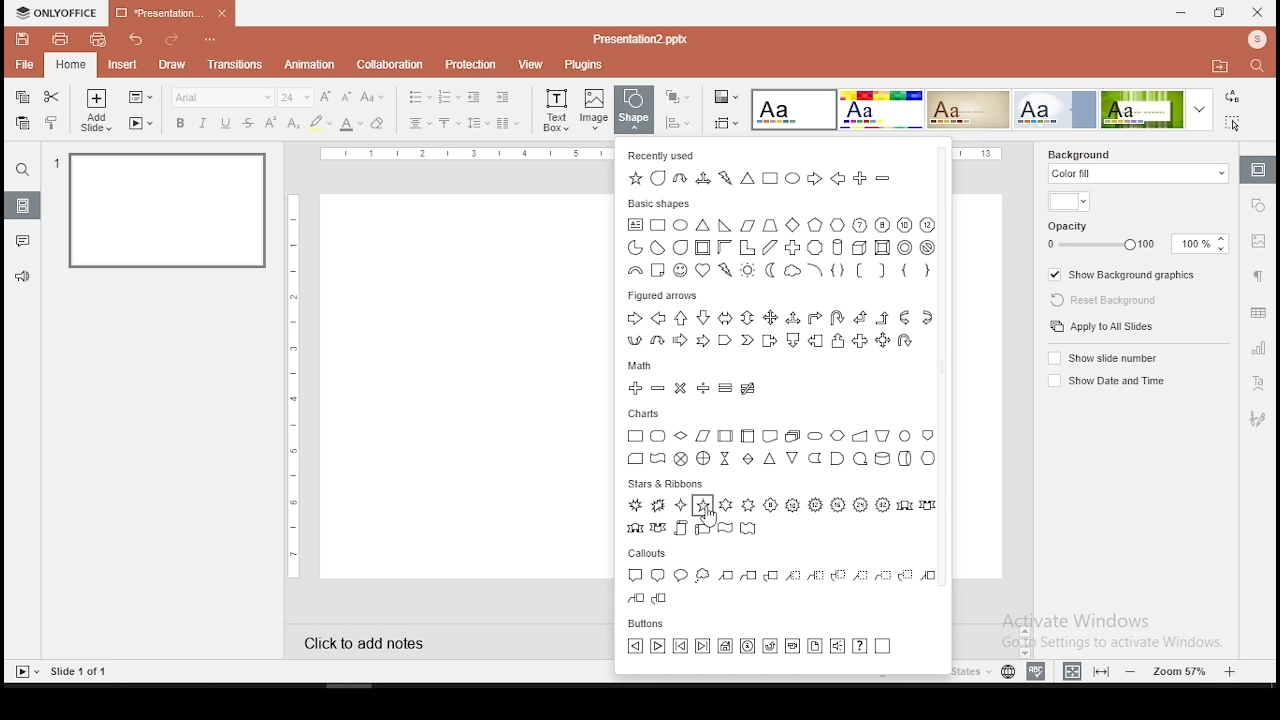 This screenshot has width=1280, height=720. Describe the element at coordinates (1233, 97) in the screenshot. I see `replace` at that location.